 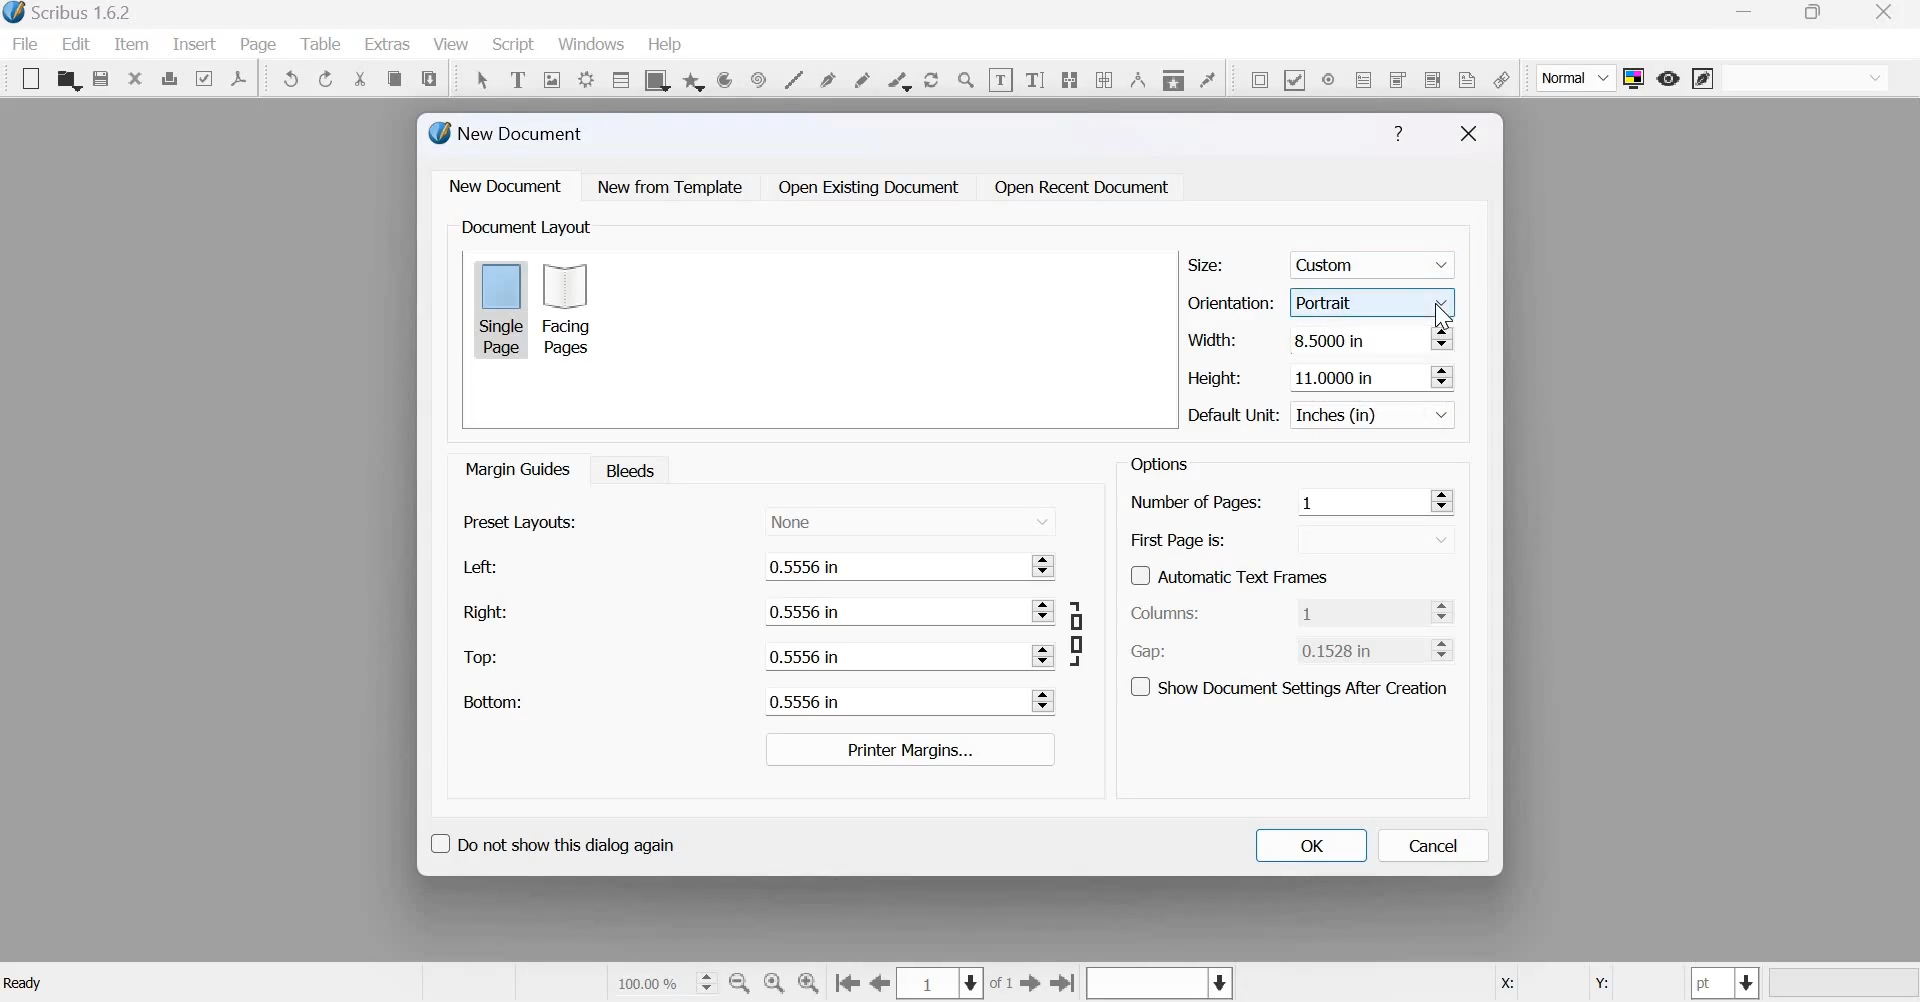 I want to click on Select the current layer, so click(x=1157, y=984).